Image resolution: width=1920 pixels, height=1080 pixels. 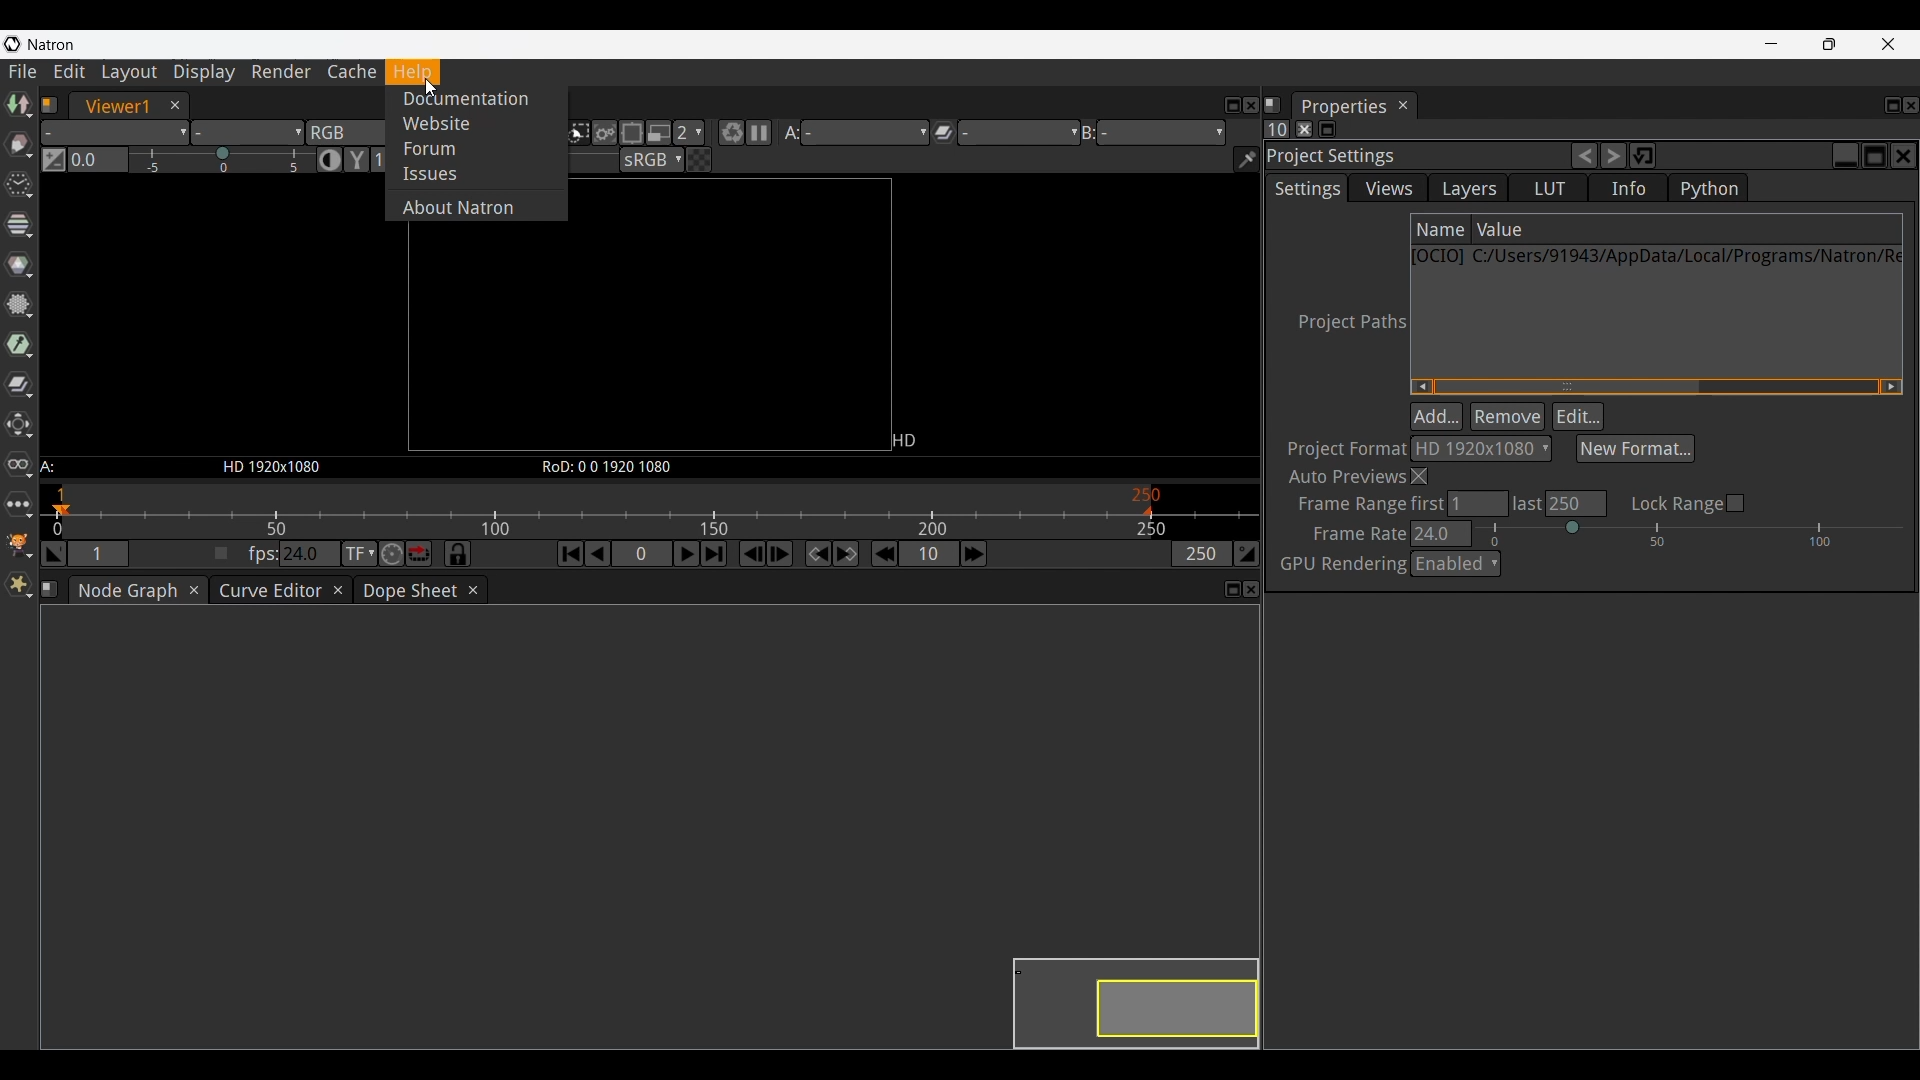 I want to click on Set the time display format, so click(x=360, y=553).